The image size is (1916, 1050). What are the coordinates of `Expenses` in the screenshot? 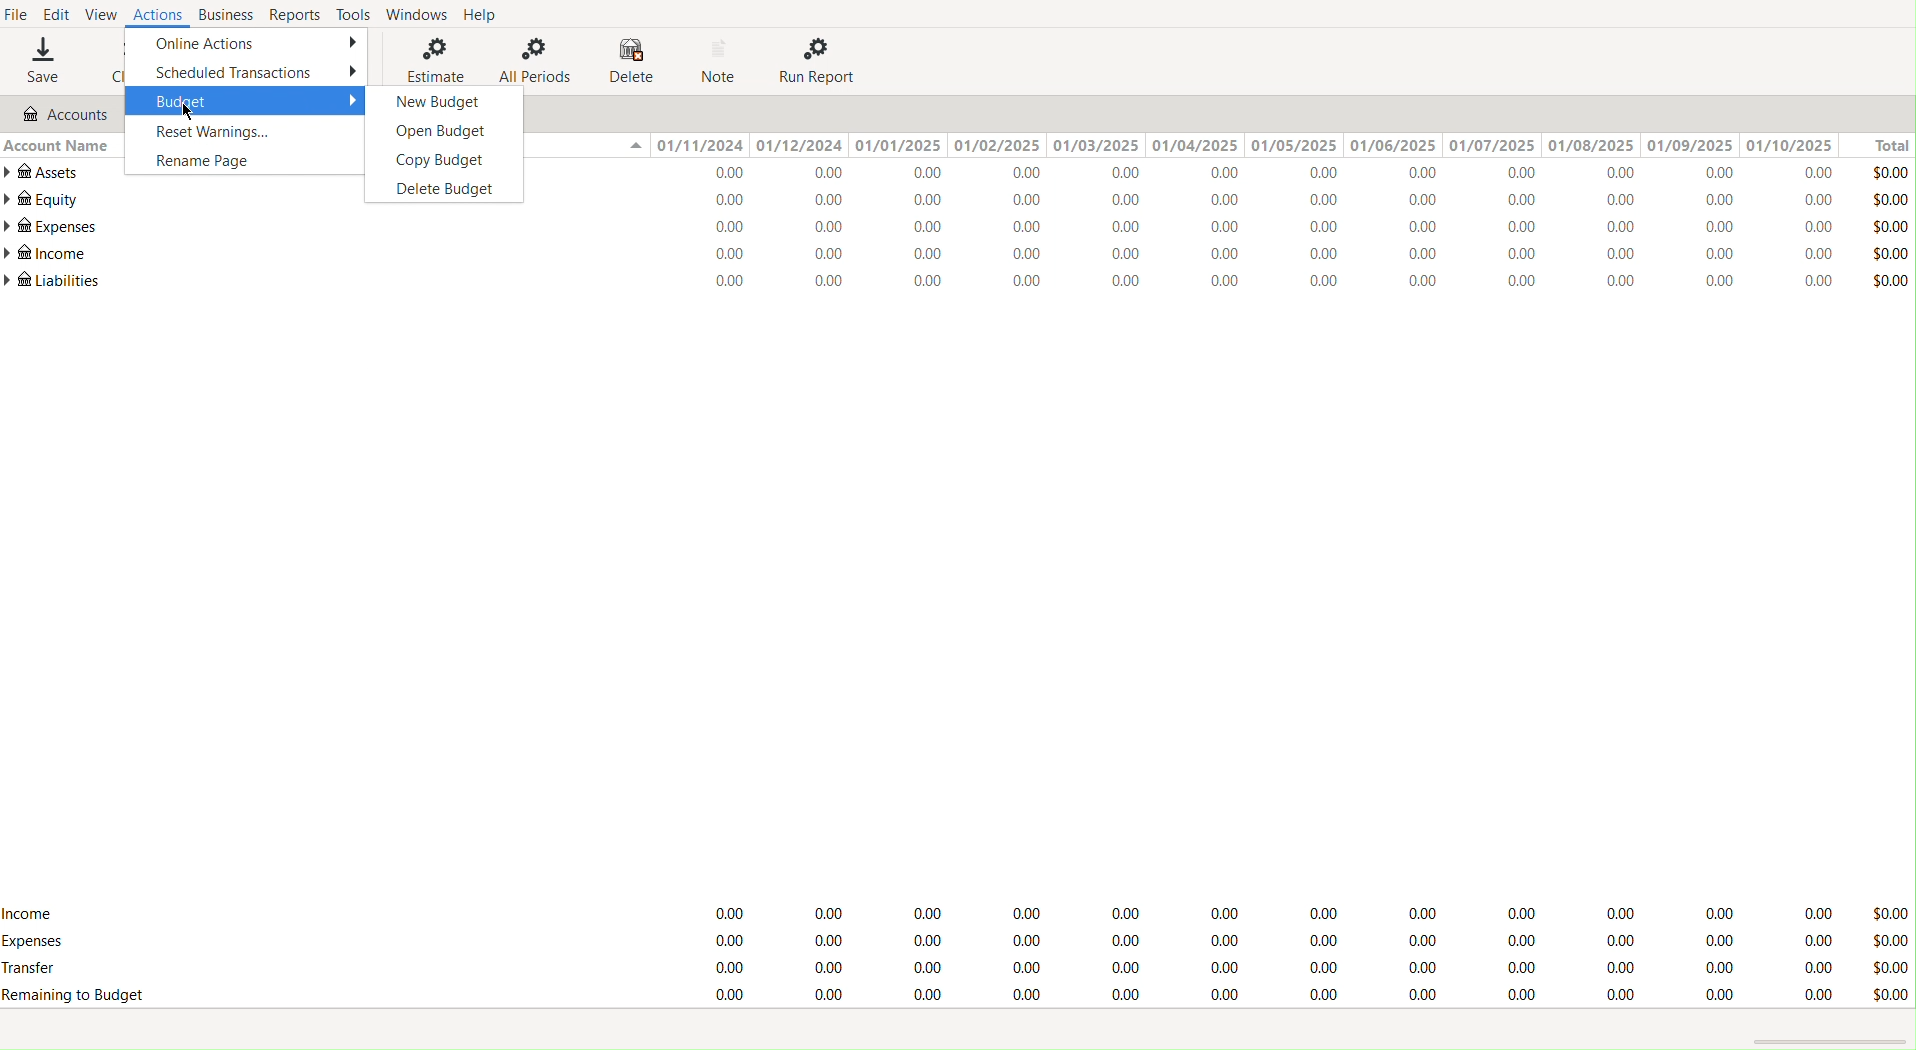 It's located at (35, 942).